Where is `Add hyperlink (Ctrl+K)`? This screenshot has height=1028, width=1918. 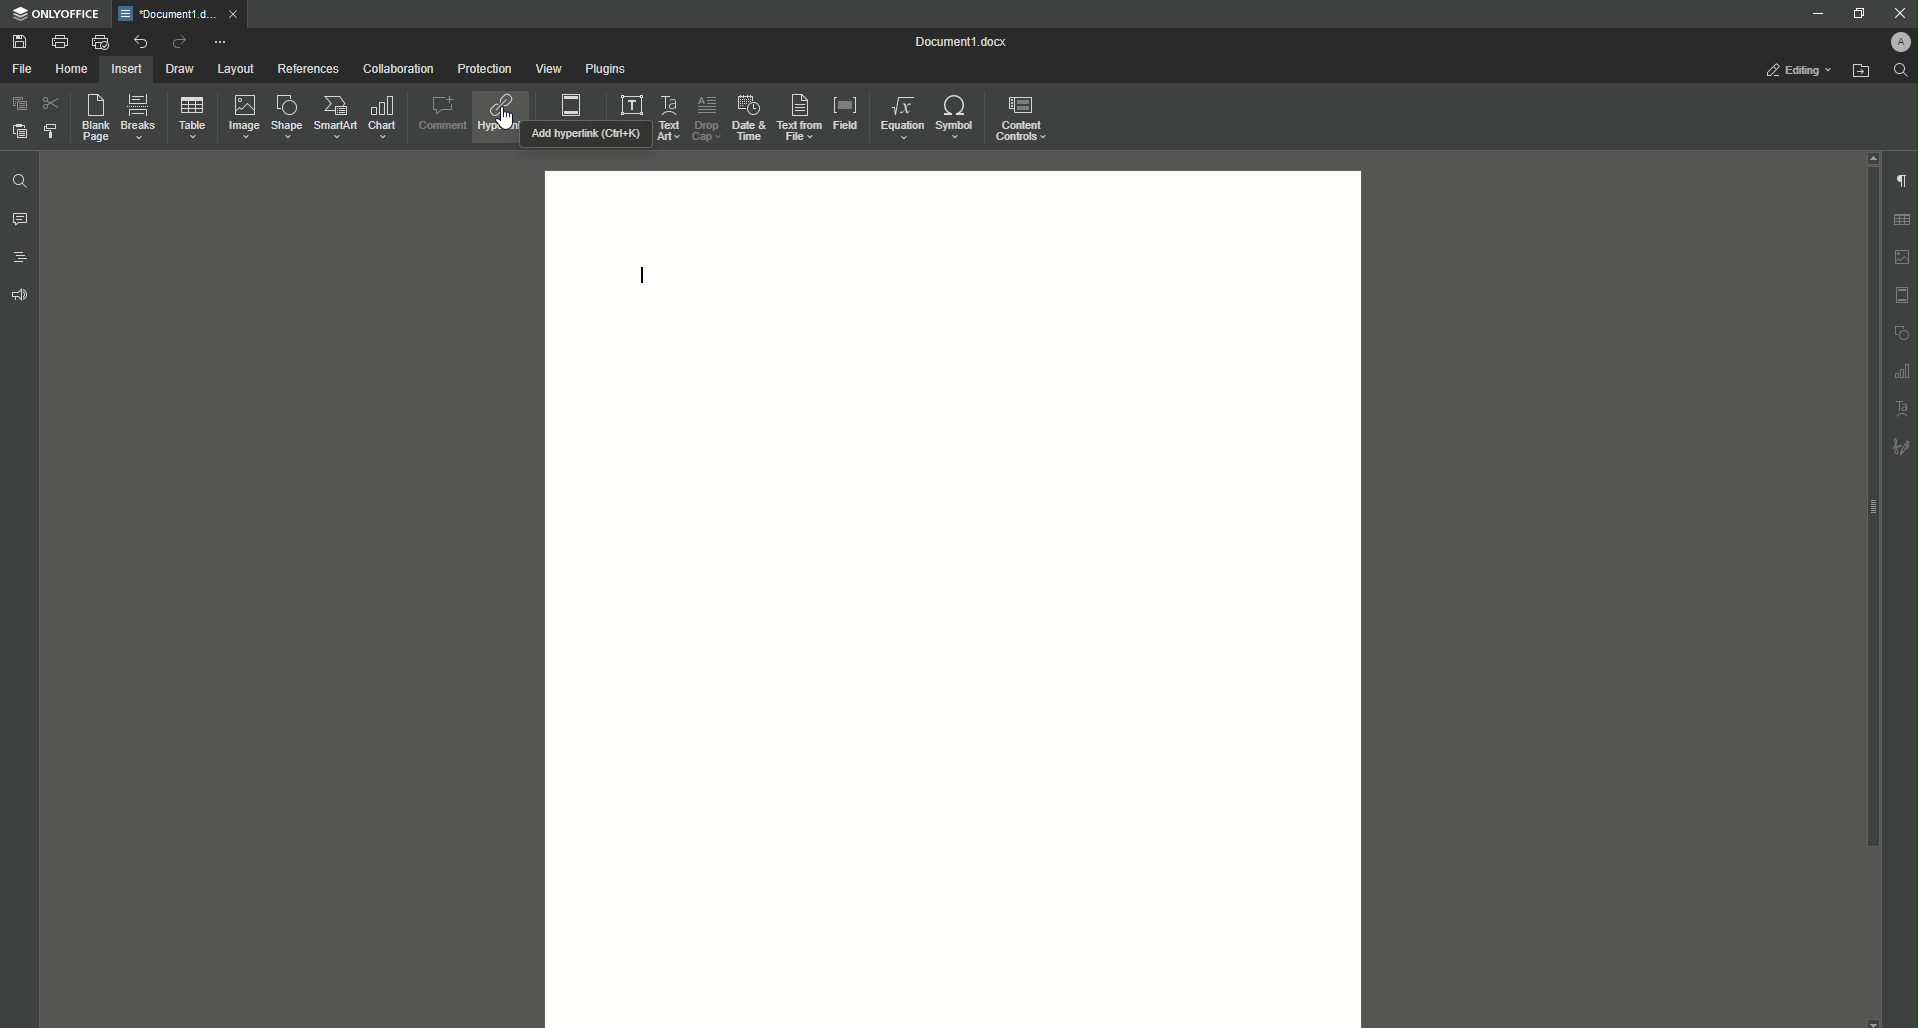
Add hyperlink (Ctrl+K) is located at coordinates (587, 136).